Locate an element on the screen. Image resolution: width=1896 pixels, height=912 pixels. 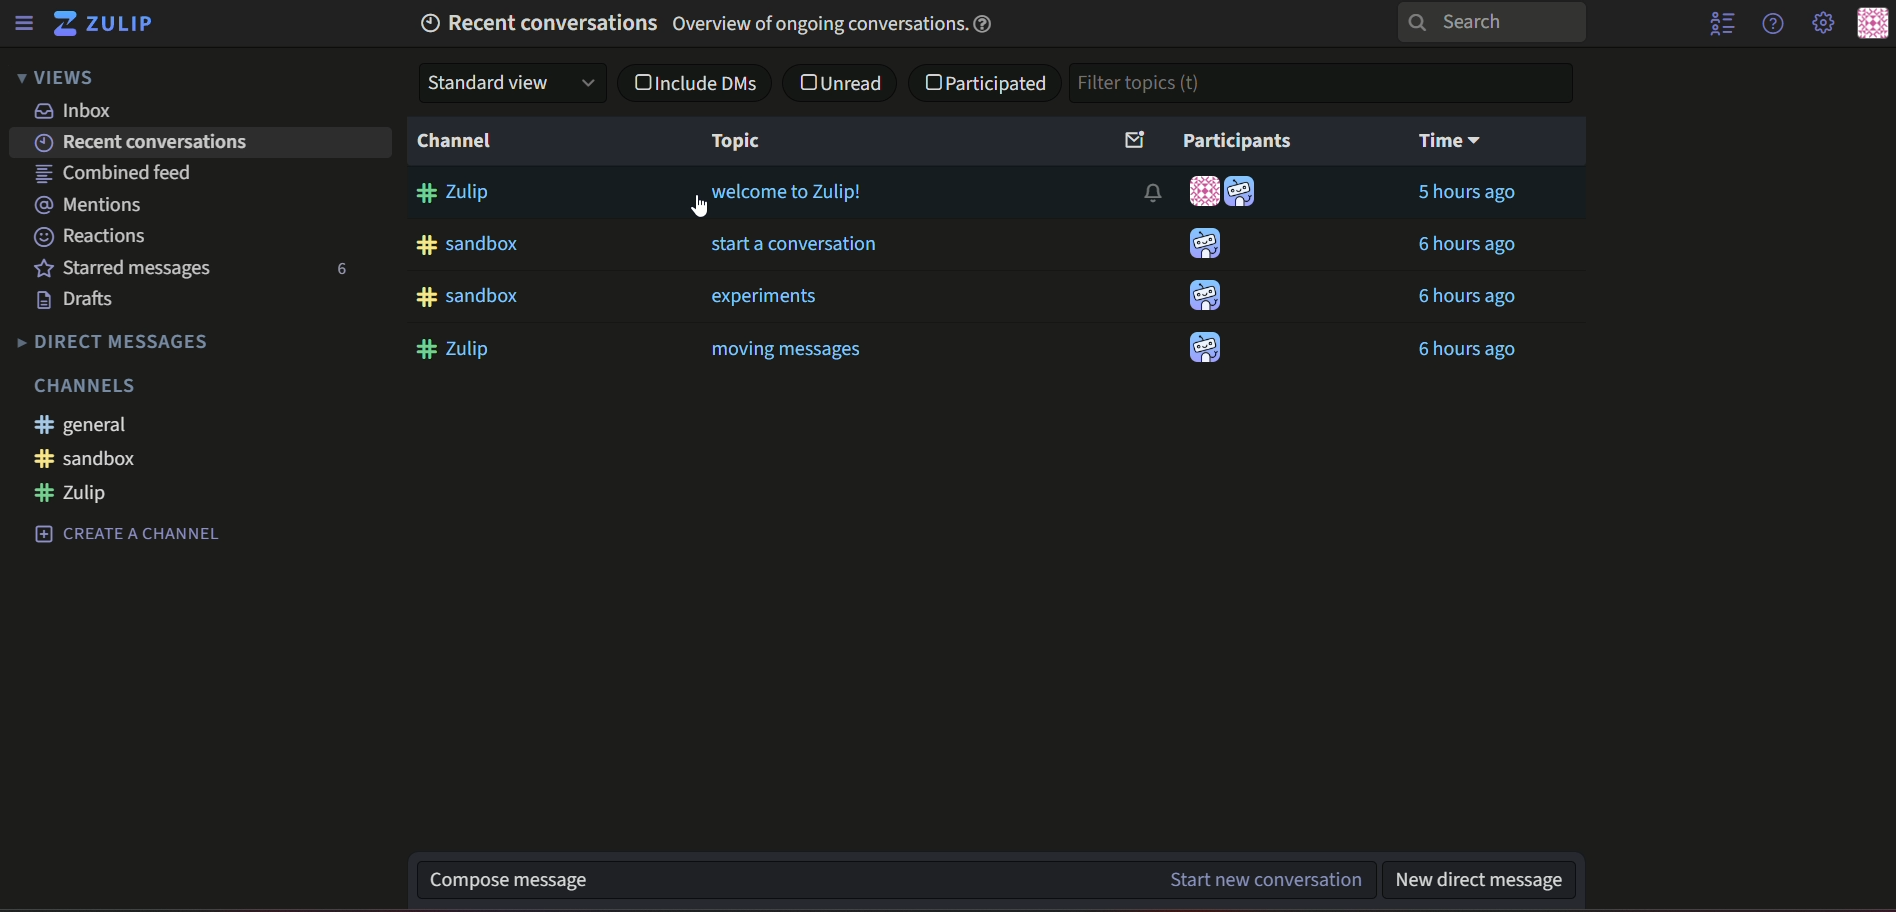
unread is located at coordinates (843, 81).